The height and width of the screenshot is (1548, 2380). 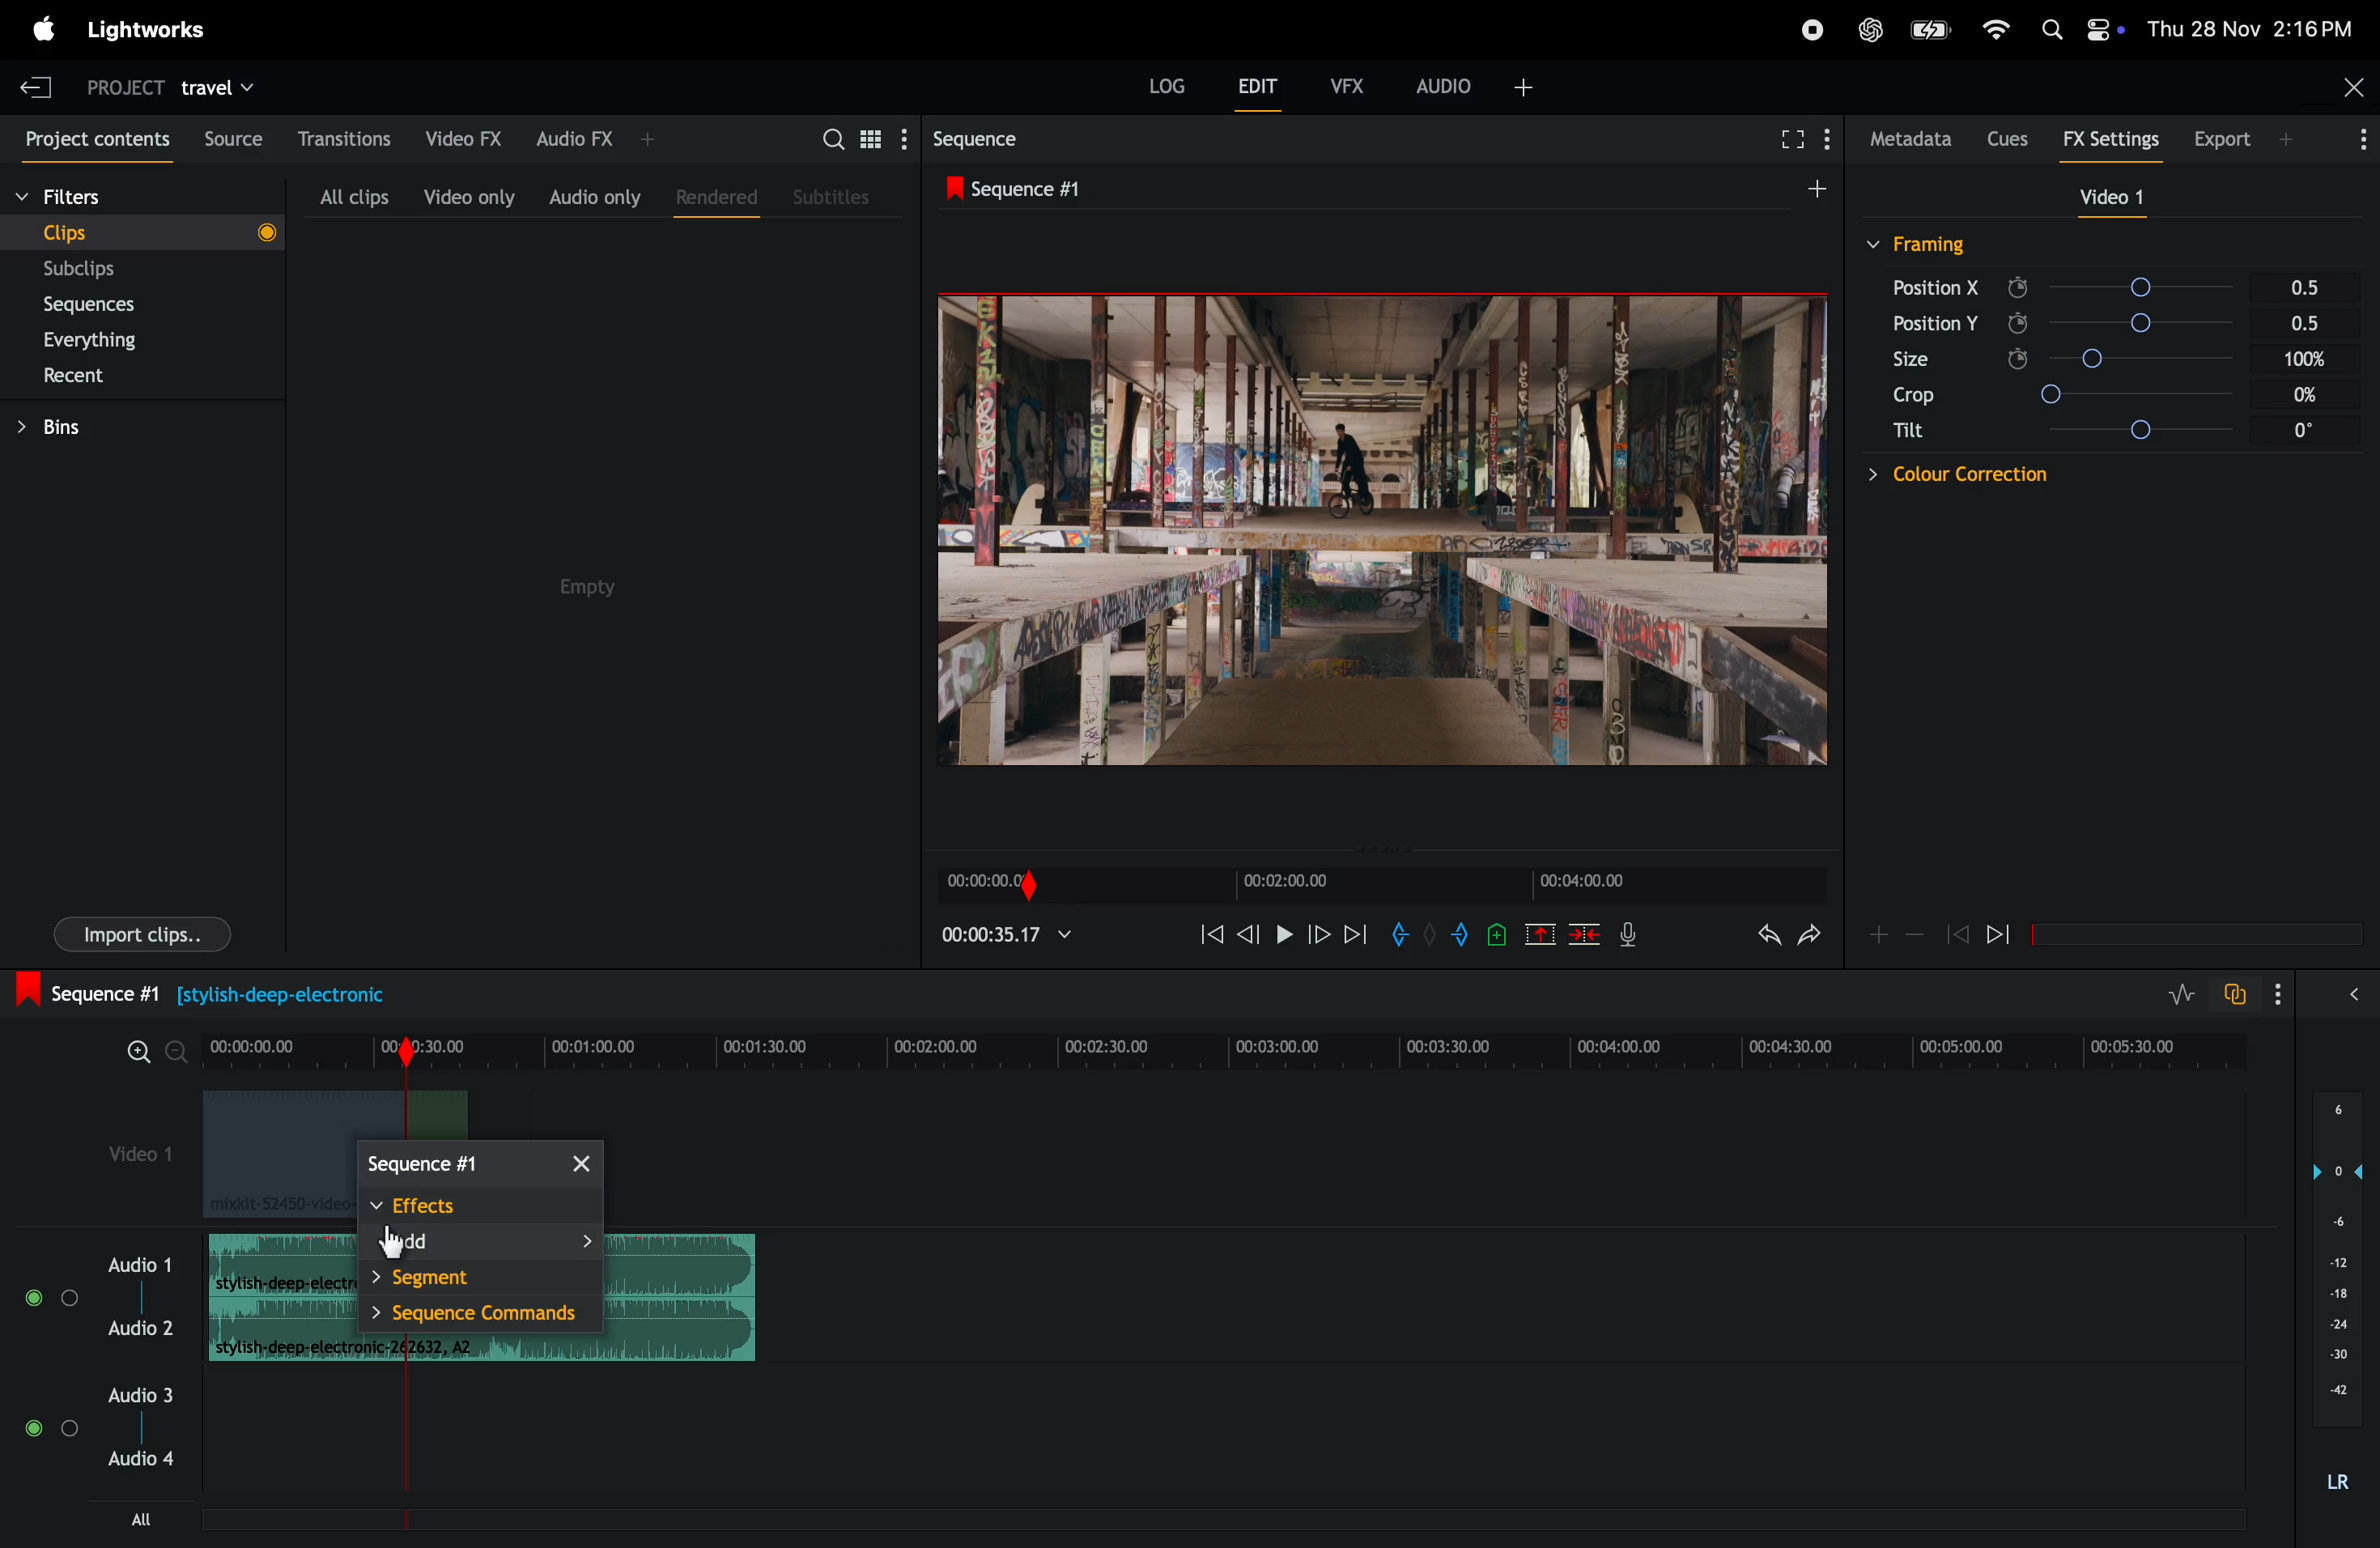 What do you see at coordinates (1403, 938) in the screenshot?
I see `add in mark for currnetposition` at bounding box center [1403, 938].